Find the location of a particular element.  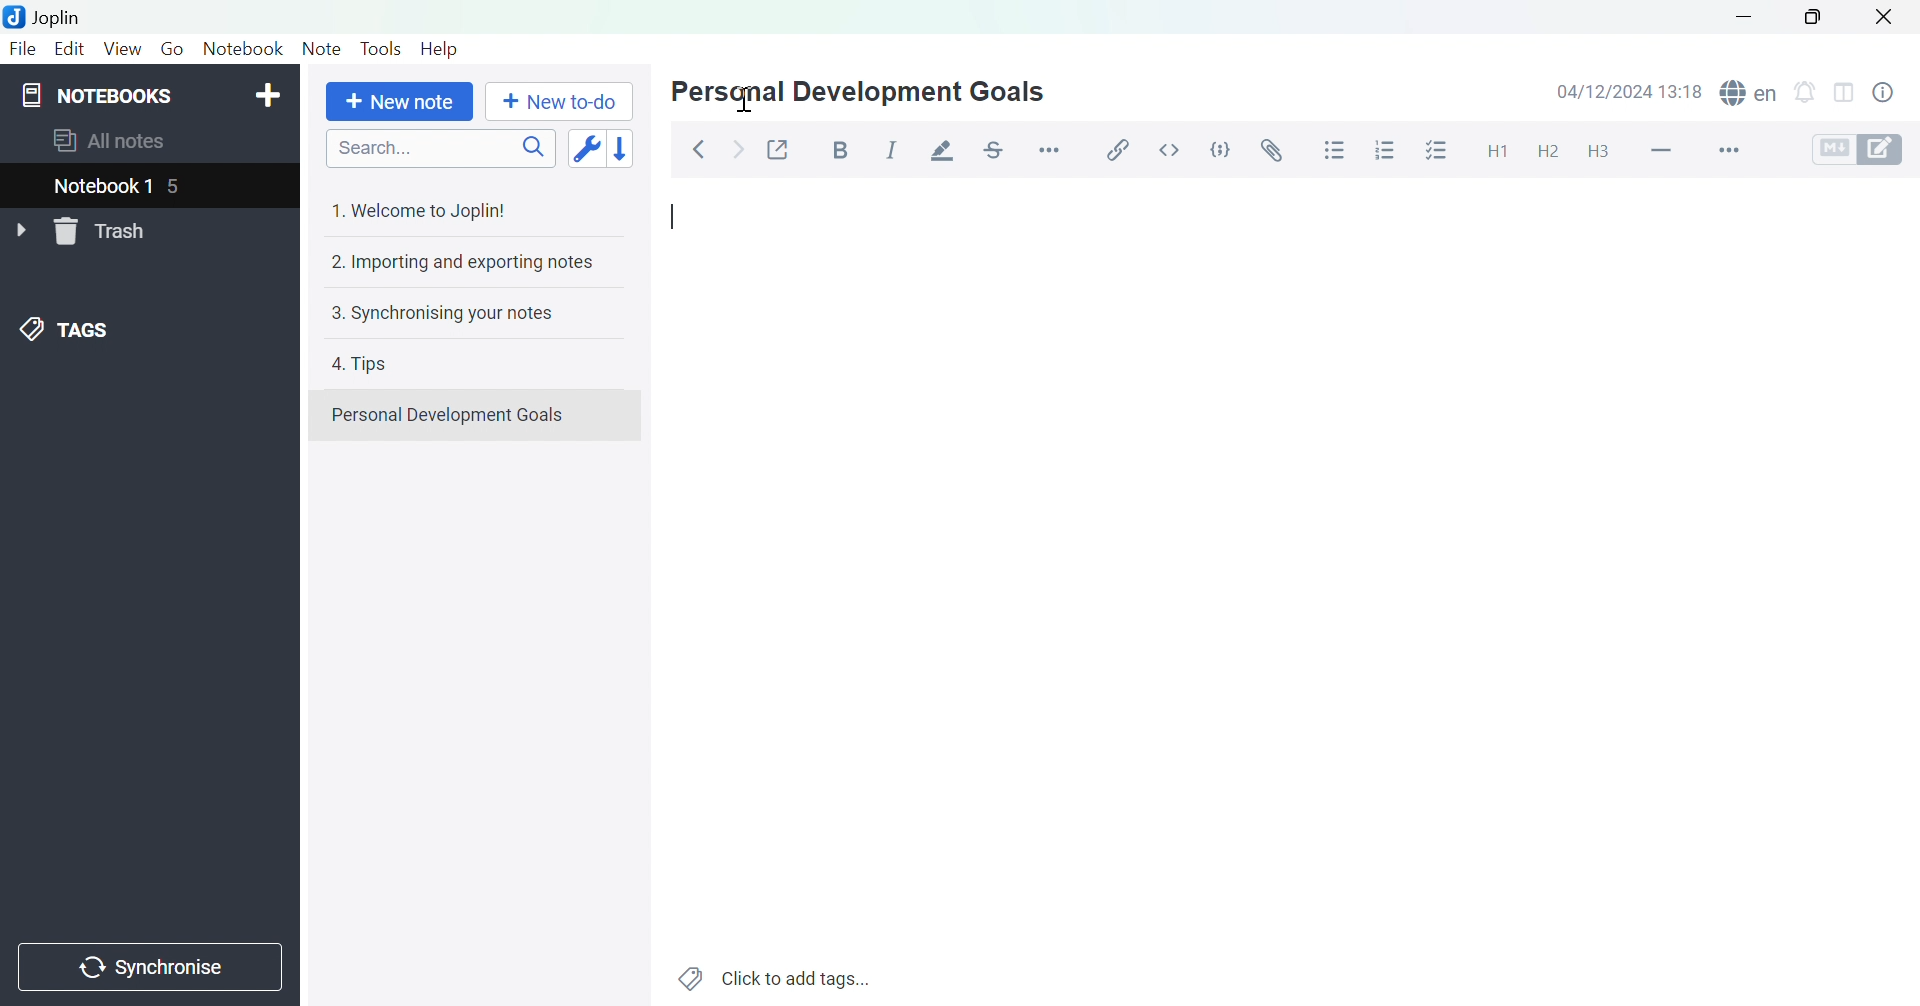

Forward is located at coordinates (736, 147).